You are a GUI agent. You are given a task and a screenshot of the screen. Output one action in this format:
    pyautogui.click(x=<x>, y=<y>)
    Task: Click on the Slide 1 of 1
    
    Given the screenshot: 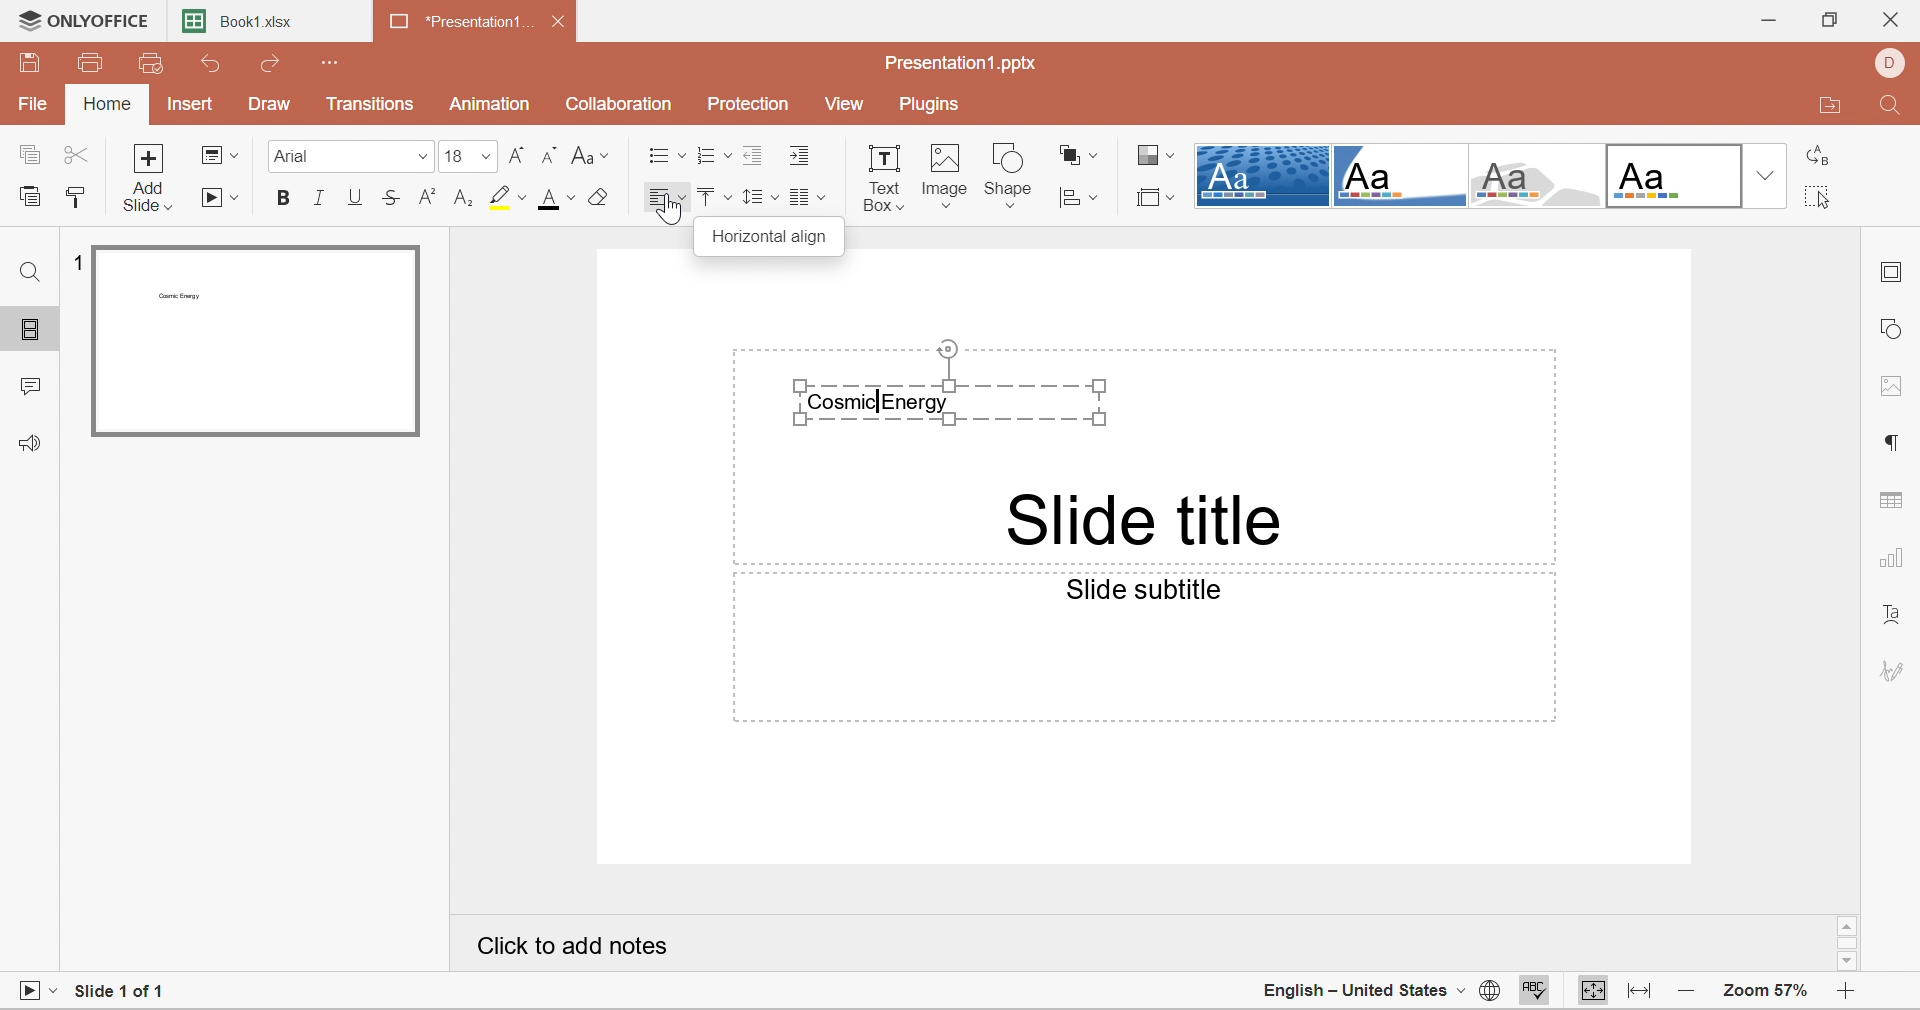 What is the action you would take?
    pyautogui.click(x=127, y=990)
    